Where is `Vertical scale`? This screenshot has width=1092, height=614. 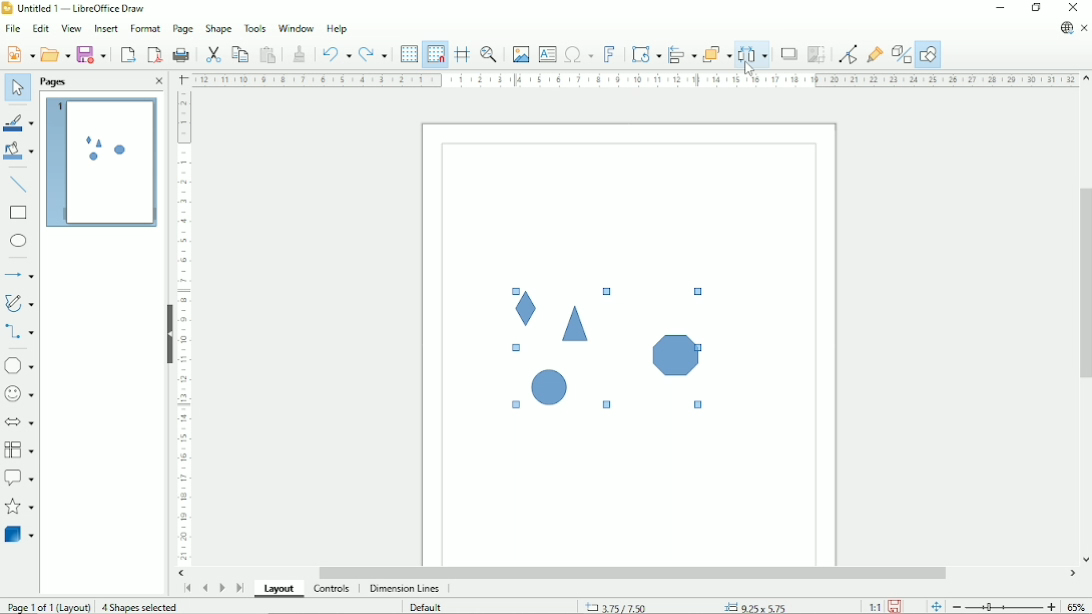
Vertical scale is located at coordinates (182, 328).